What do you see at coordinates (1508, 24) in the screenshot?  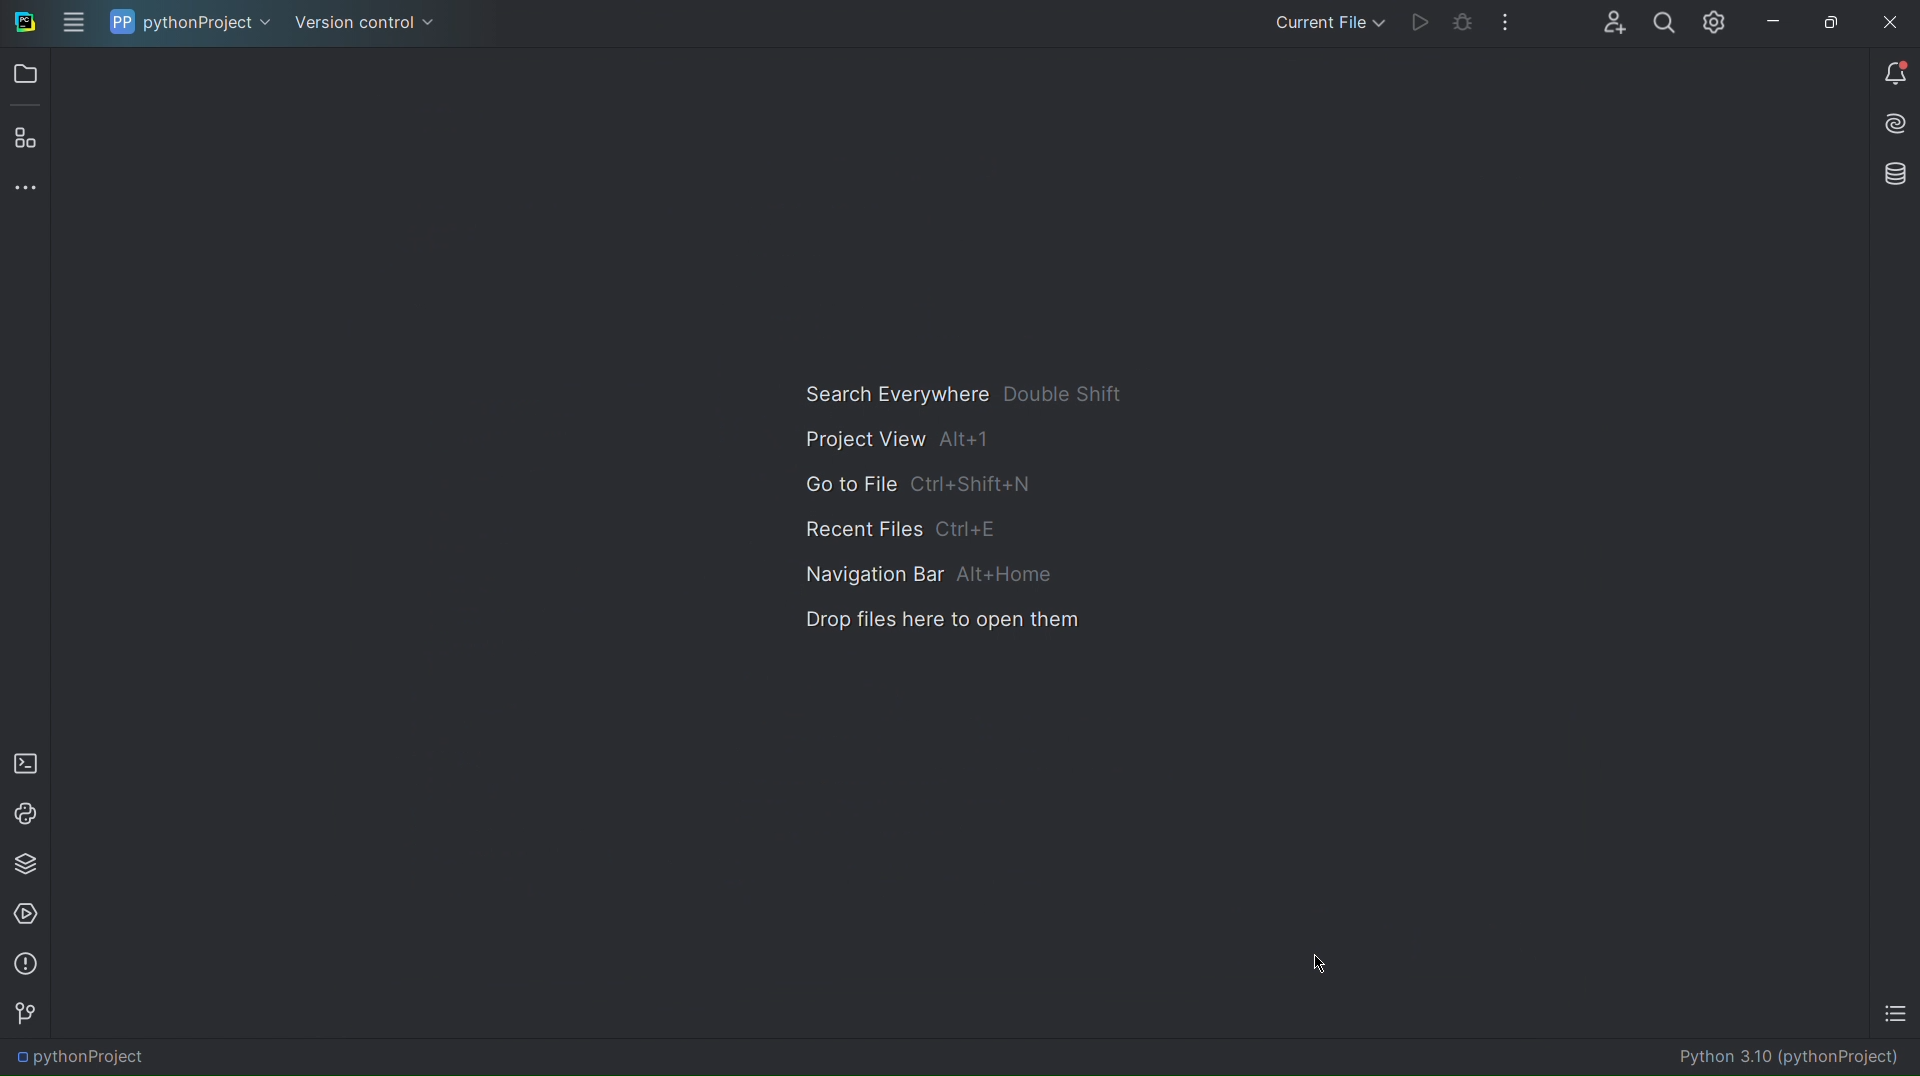 I see `More` at bounding box center [1508, 24].